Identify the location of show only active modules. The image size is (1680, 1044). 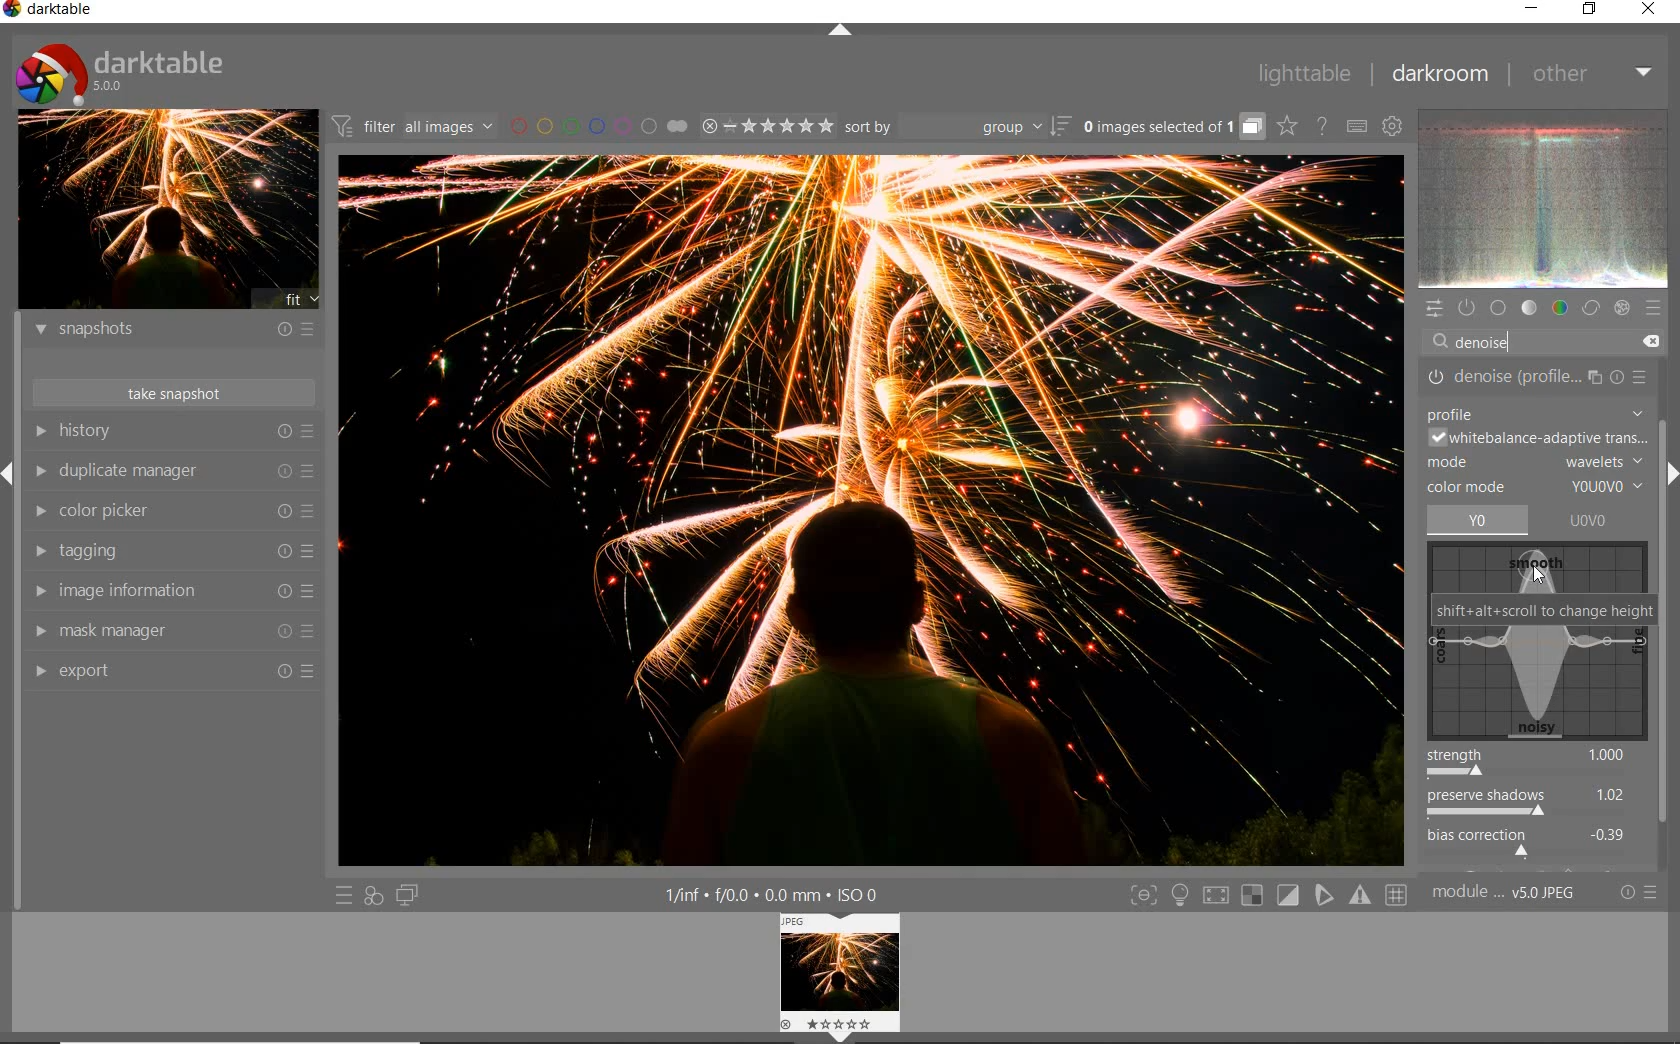
(1468, 307).